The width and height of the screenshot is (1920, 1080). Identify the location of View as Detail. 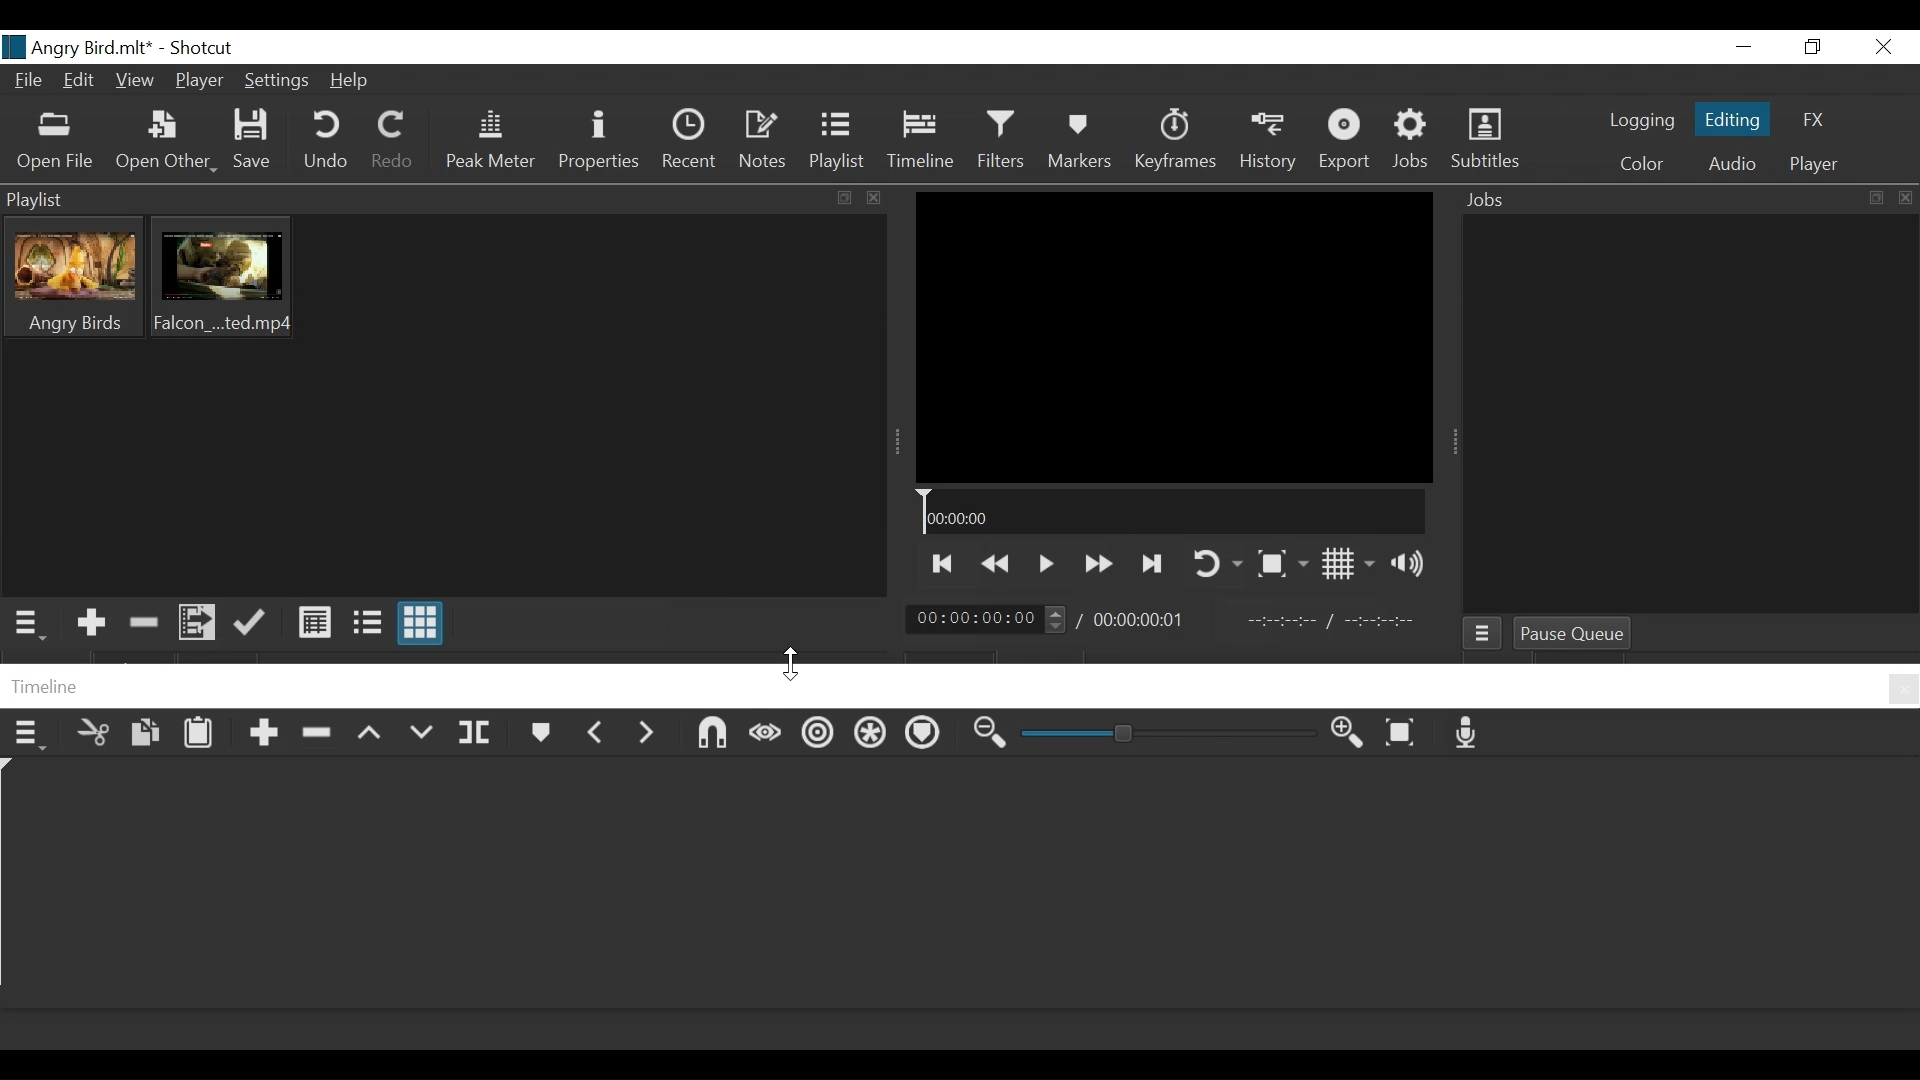
(311, 622).